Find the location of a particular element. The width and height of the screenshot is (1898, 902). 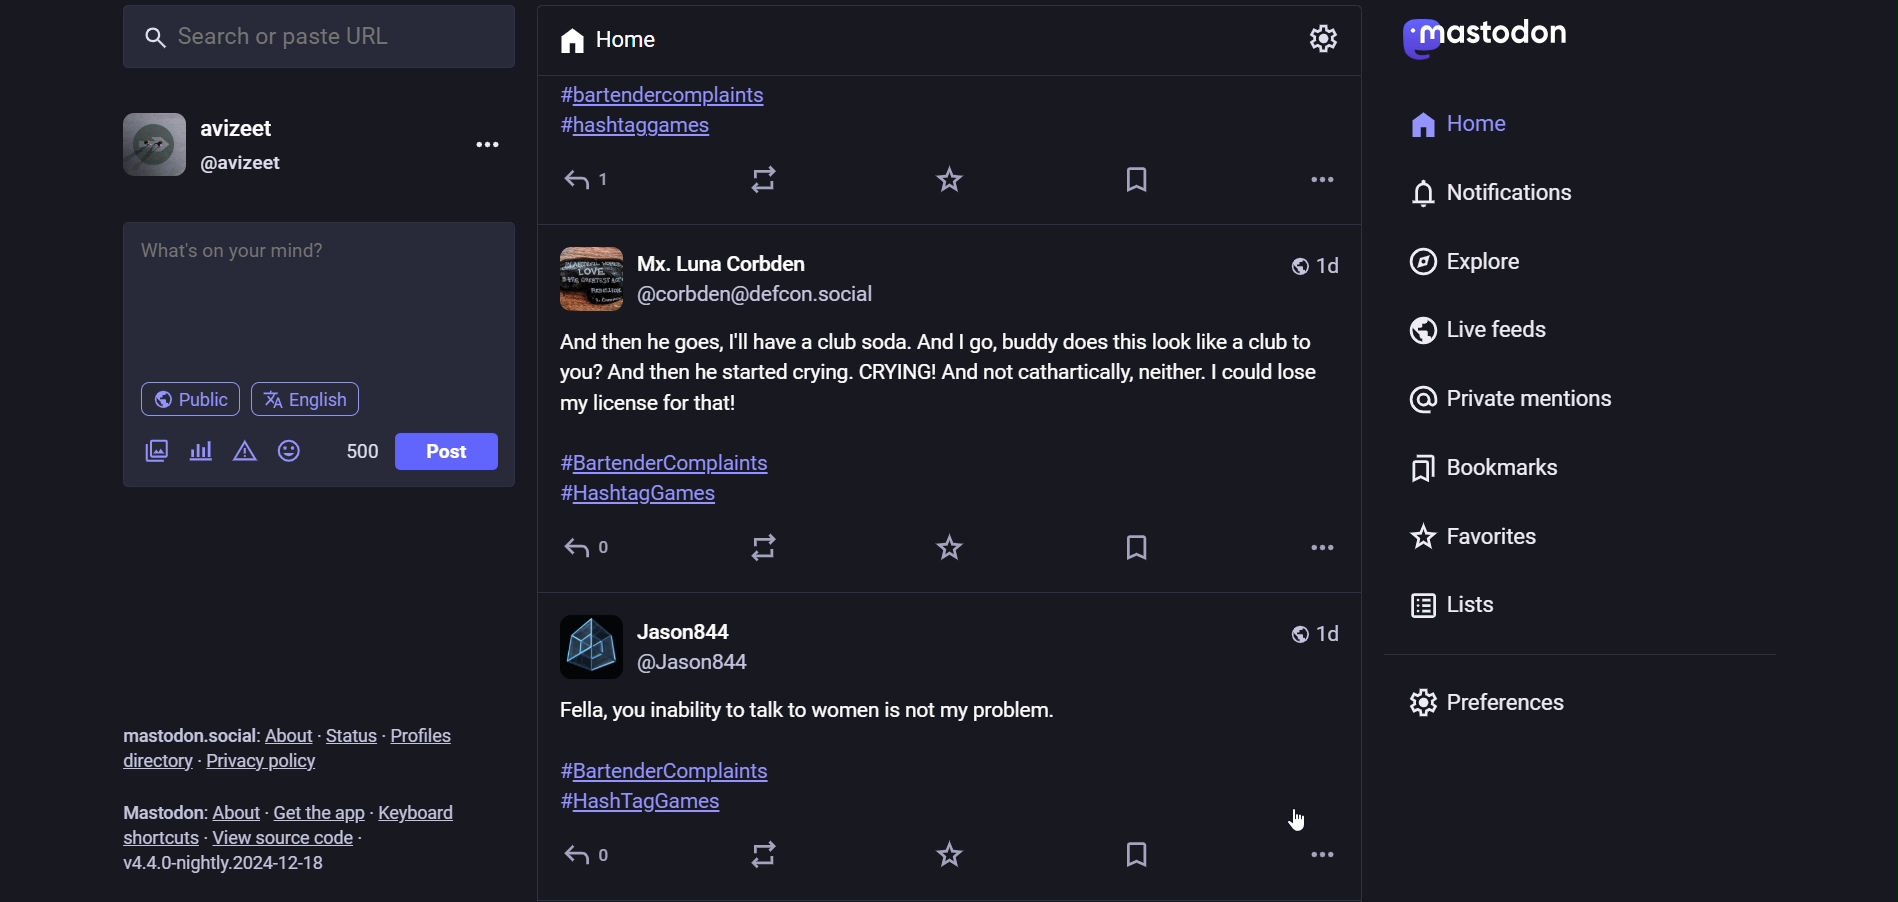

notification is located at coordinates (1523, 197).